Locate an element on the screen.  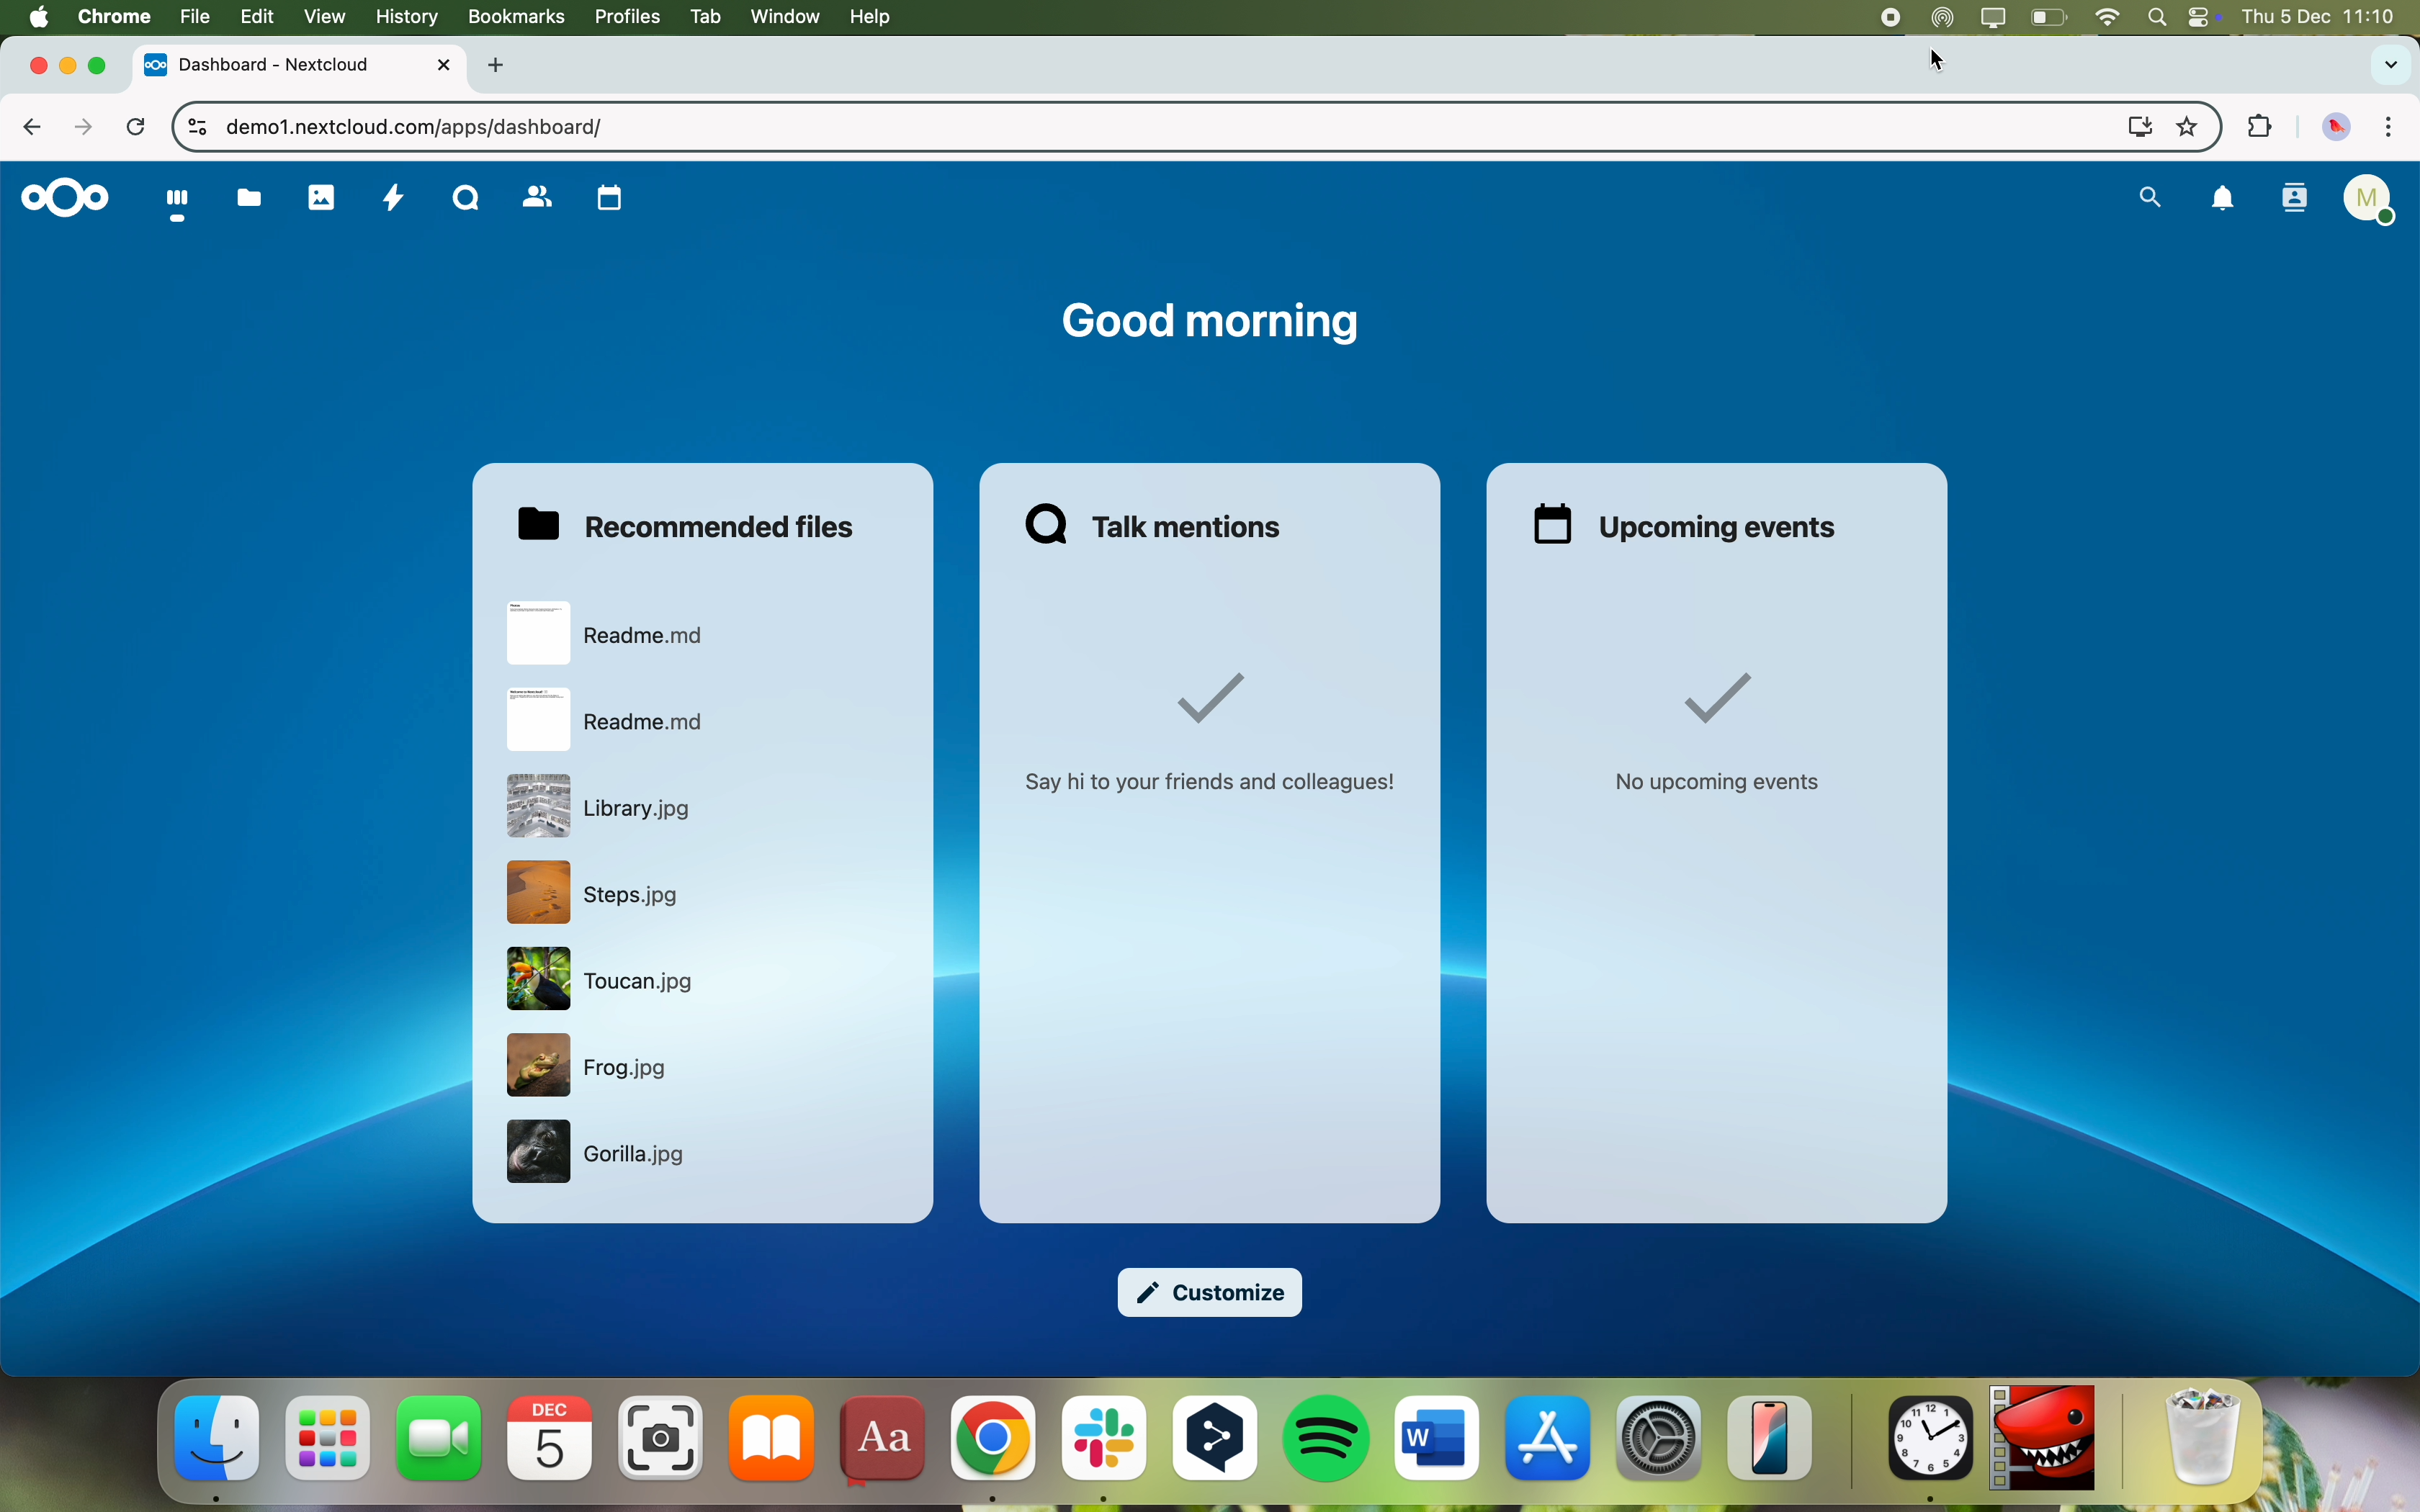
wifi is located at coordinates (2108, 16).